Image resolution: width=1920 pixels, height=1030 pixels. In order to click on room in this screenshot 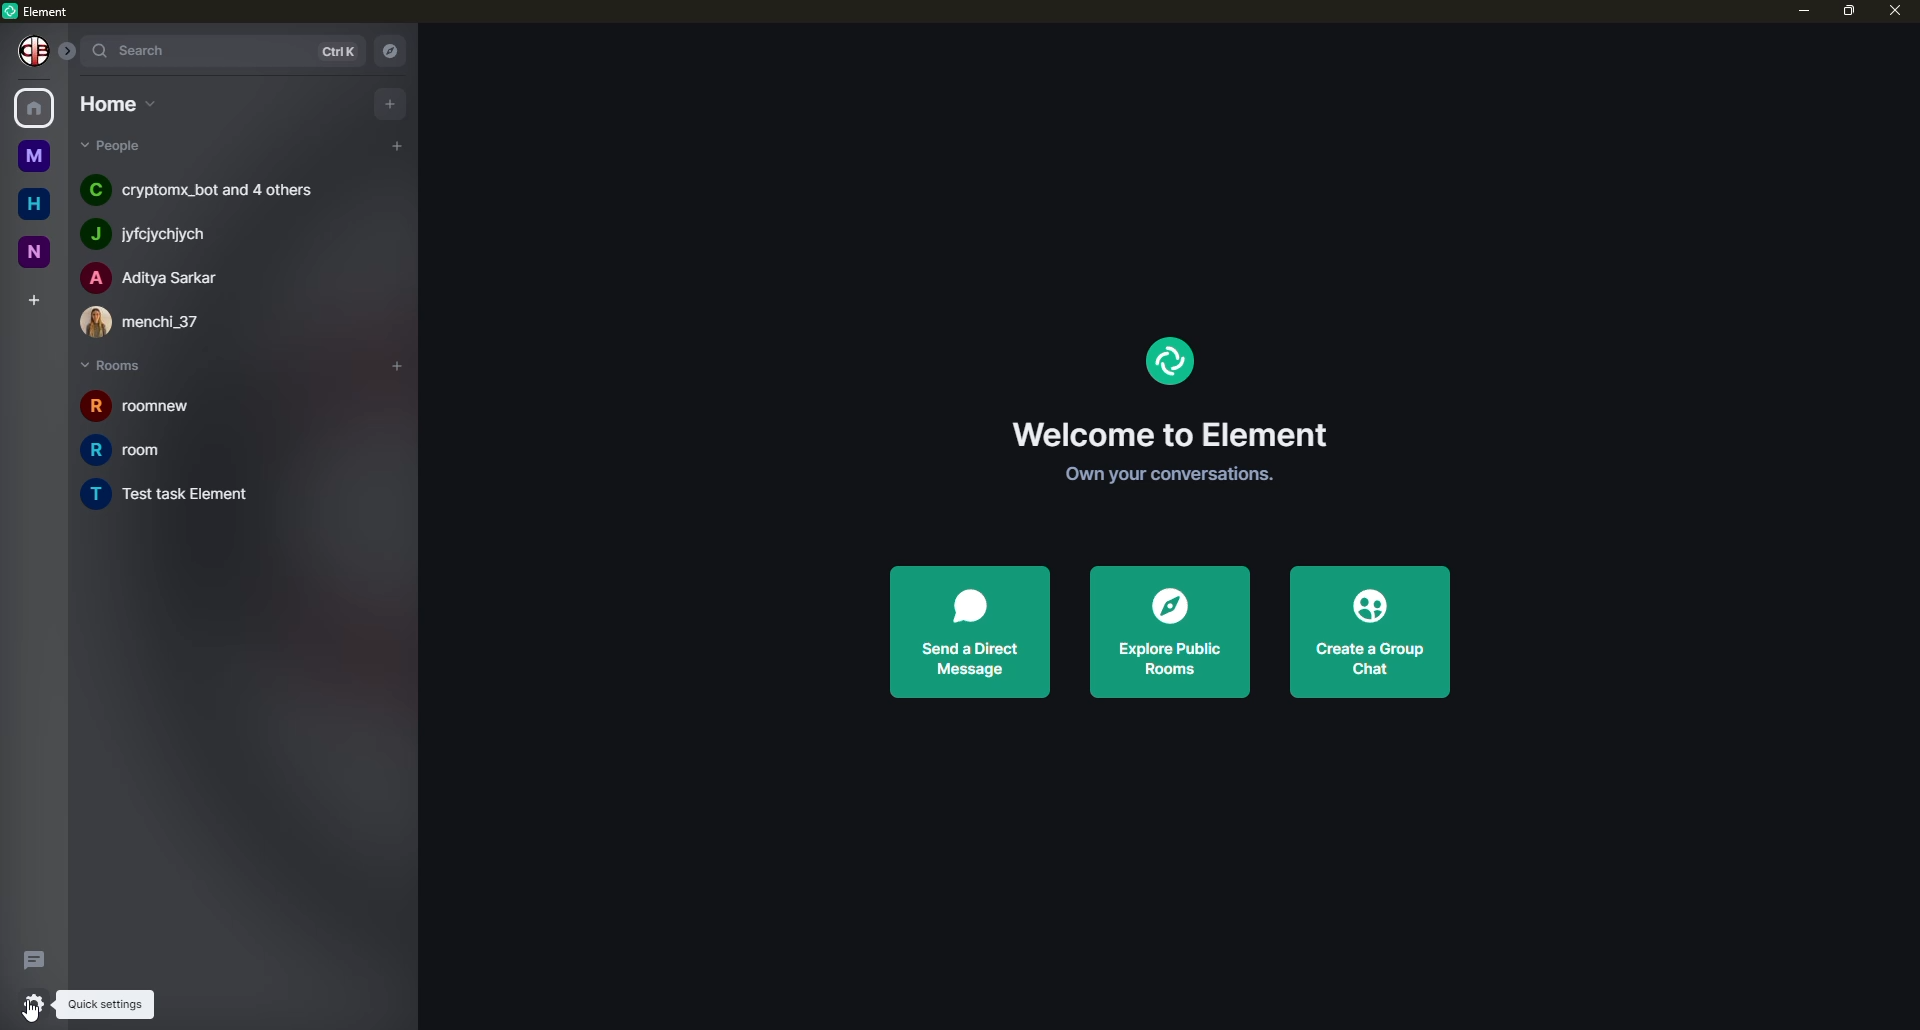, I will do `click(127, 450)`.